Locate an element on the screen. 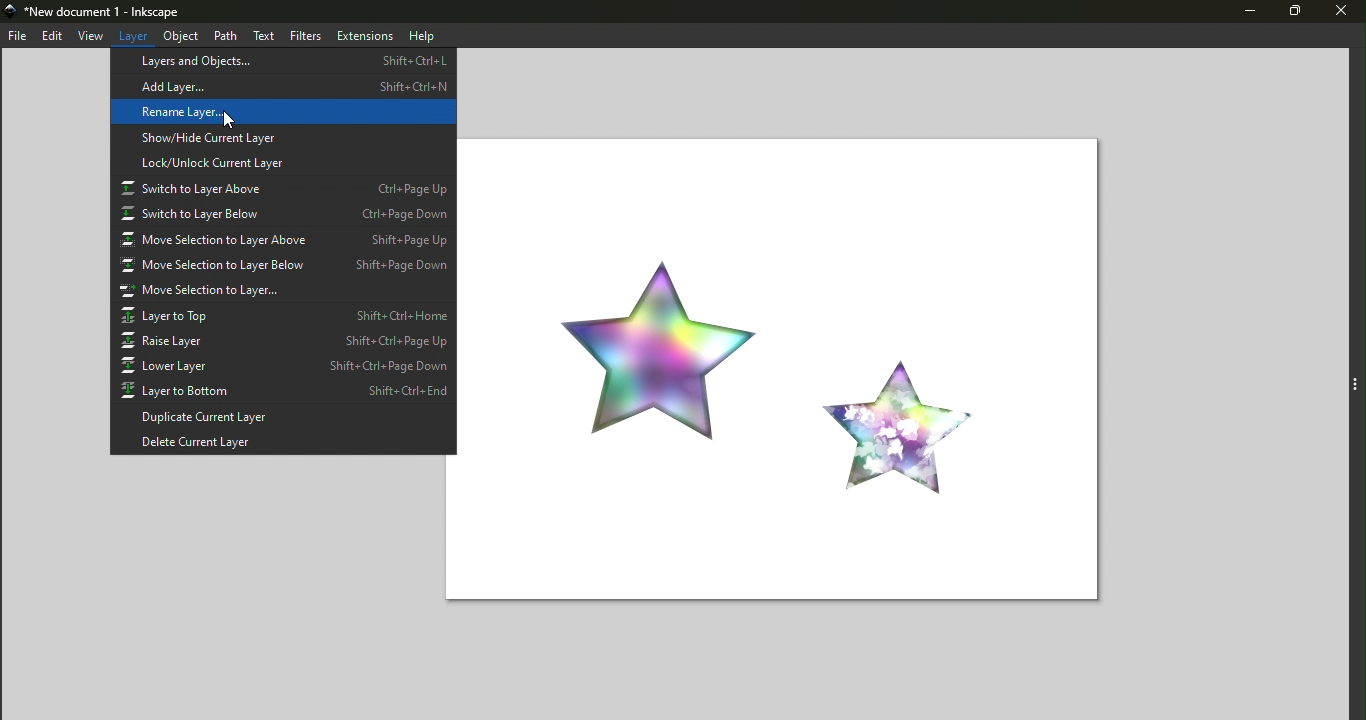  Layer to top is located at coordinates (285, 313).